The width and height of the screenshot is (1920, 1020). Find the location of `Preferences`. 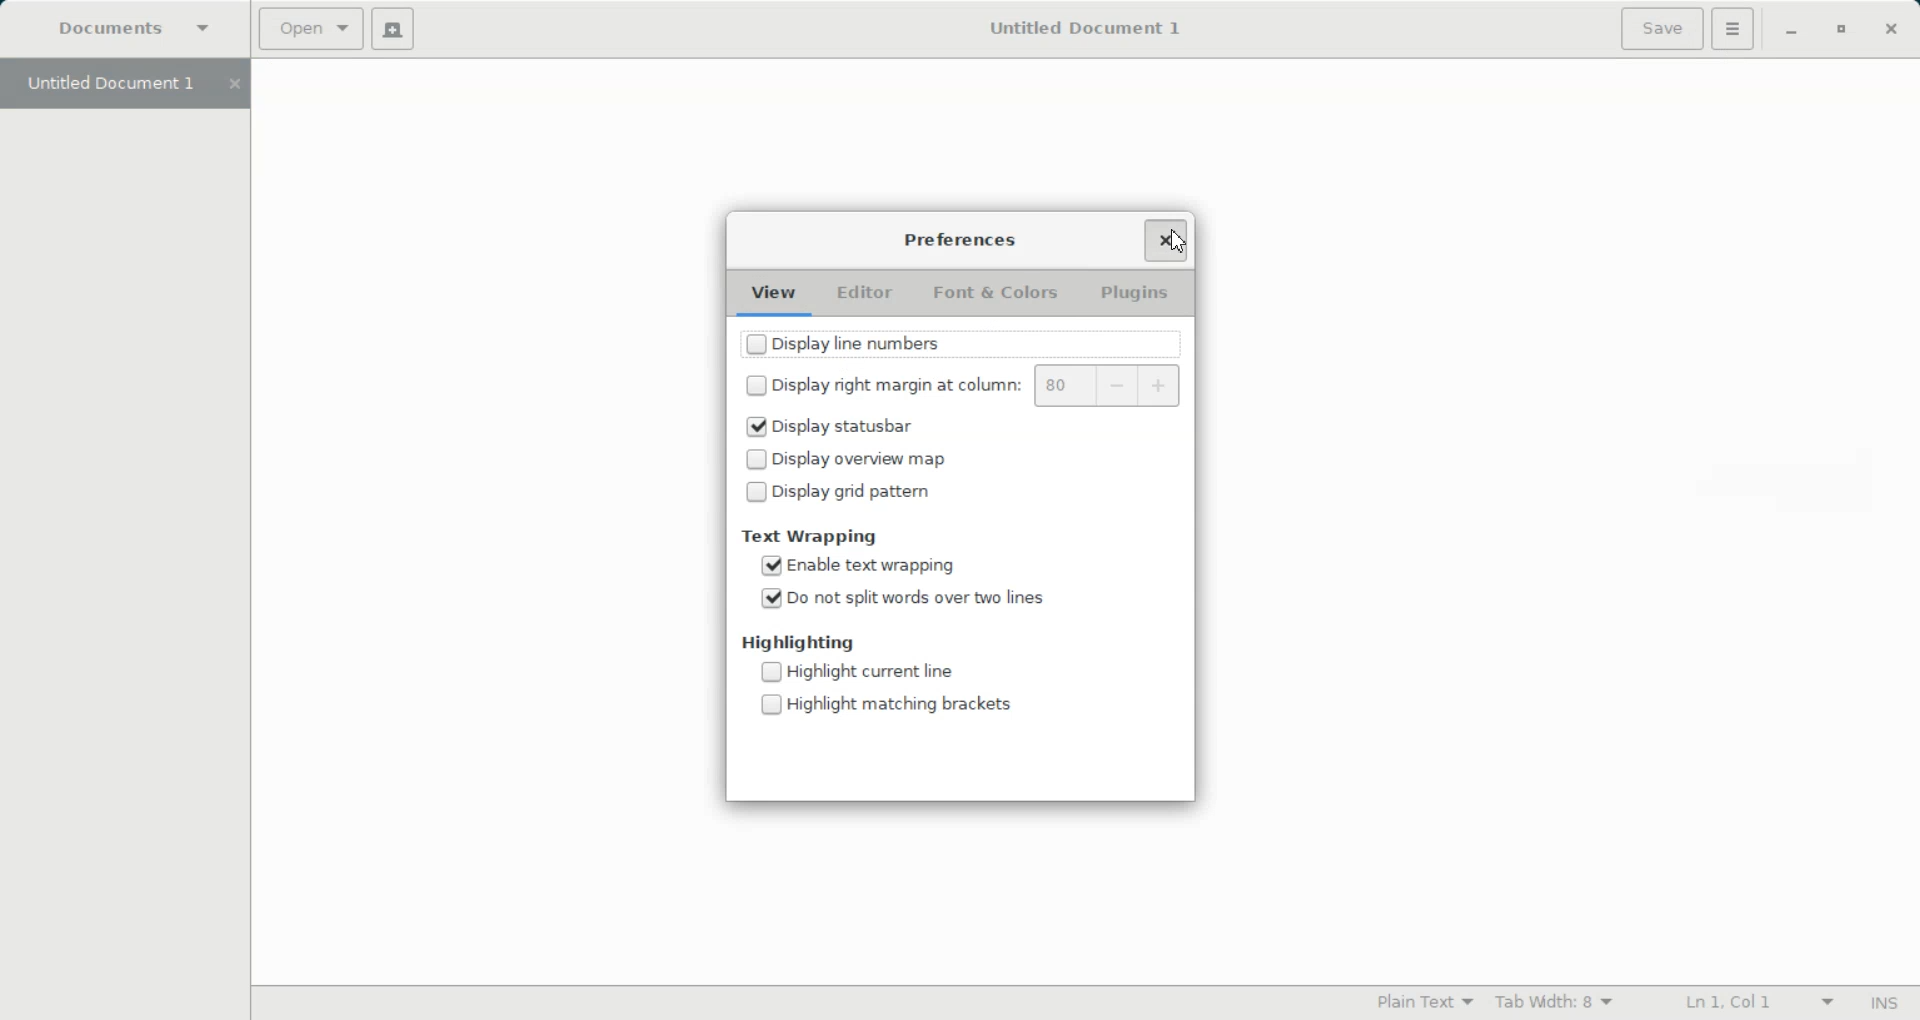

Preferences is located at coordinates (961, 240).